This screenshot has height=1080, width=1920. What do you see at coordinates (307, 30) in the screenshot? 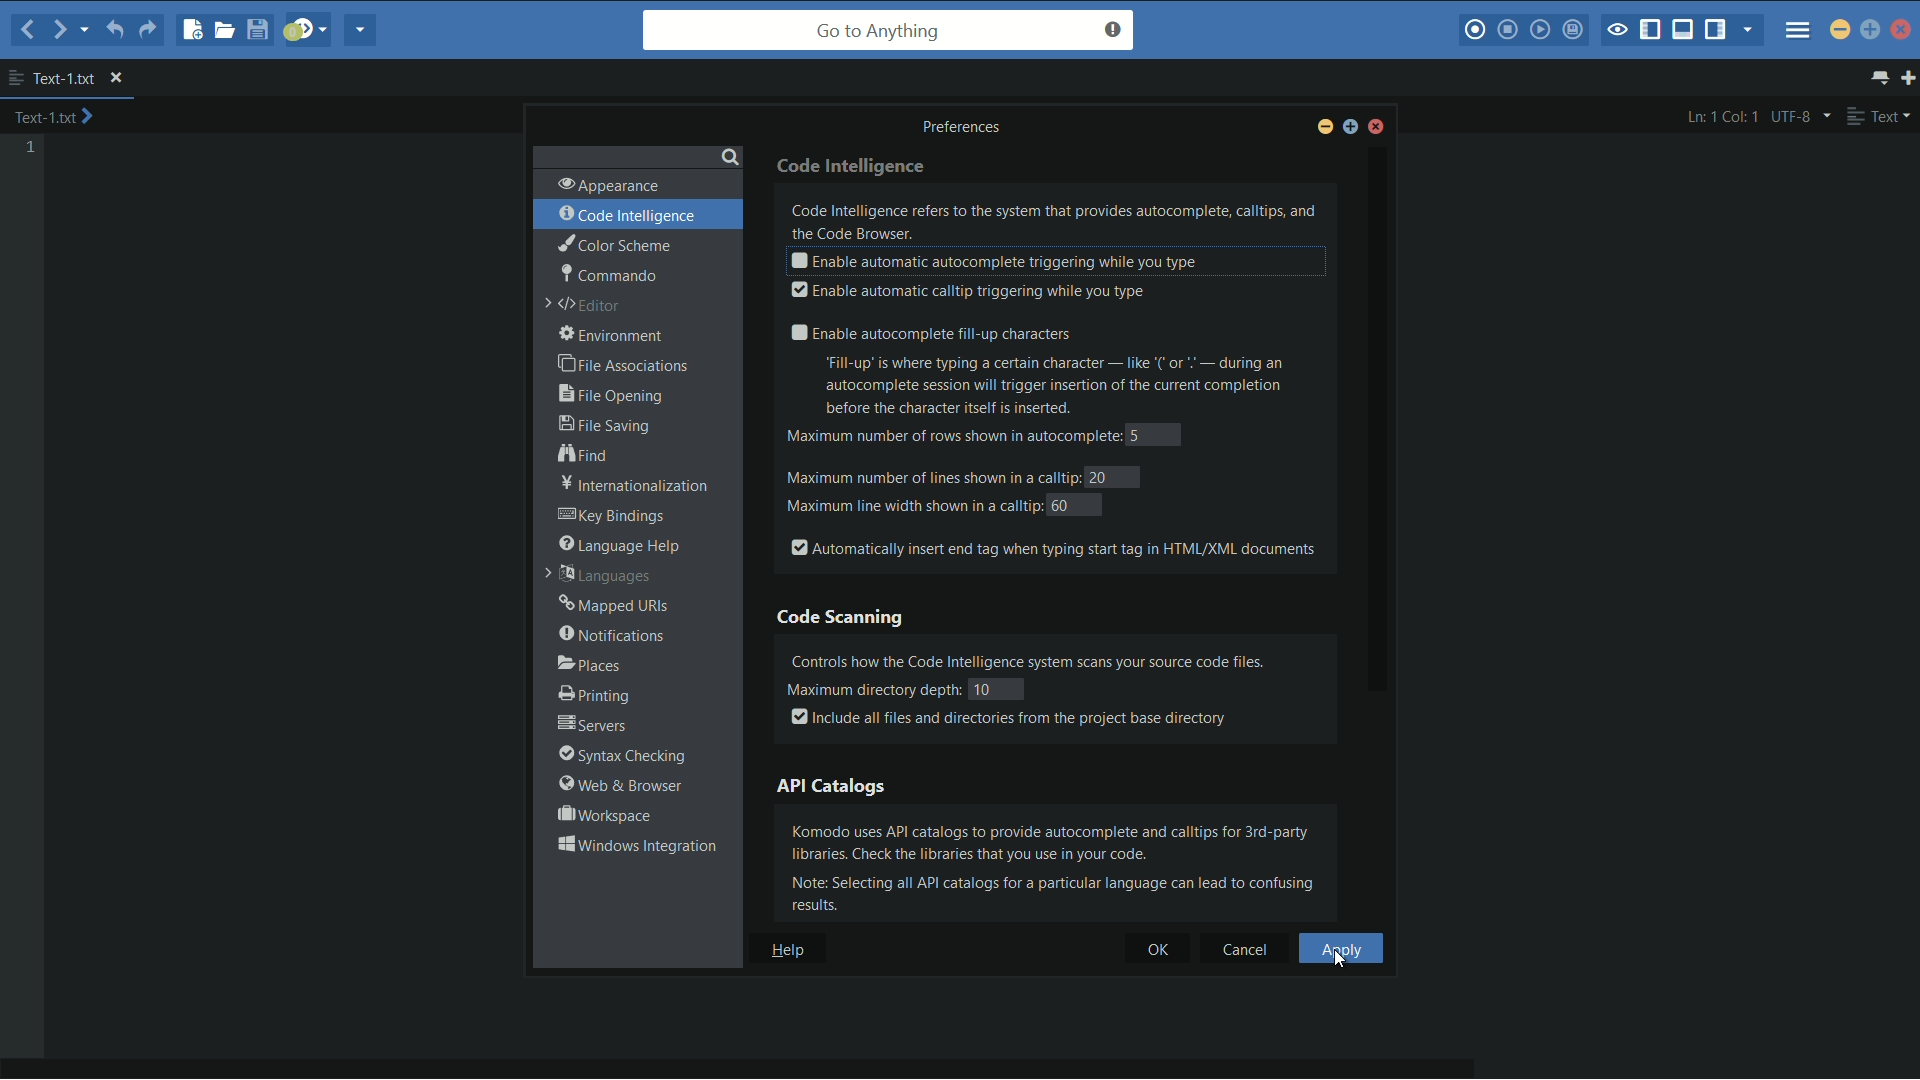
I see `jump to next syntax correcting result` at bounding box center [307, 30].